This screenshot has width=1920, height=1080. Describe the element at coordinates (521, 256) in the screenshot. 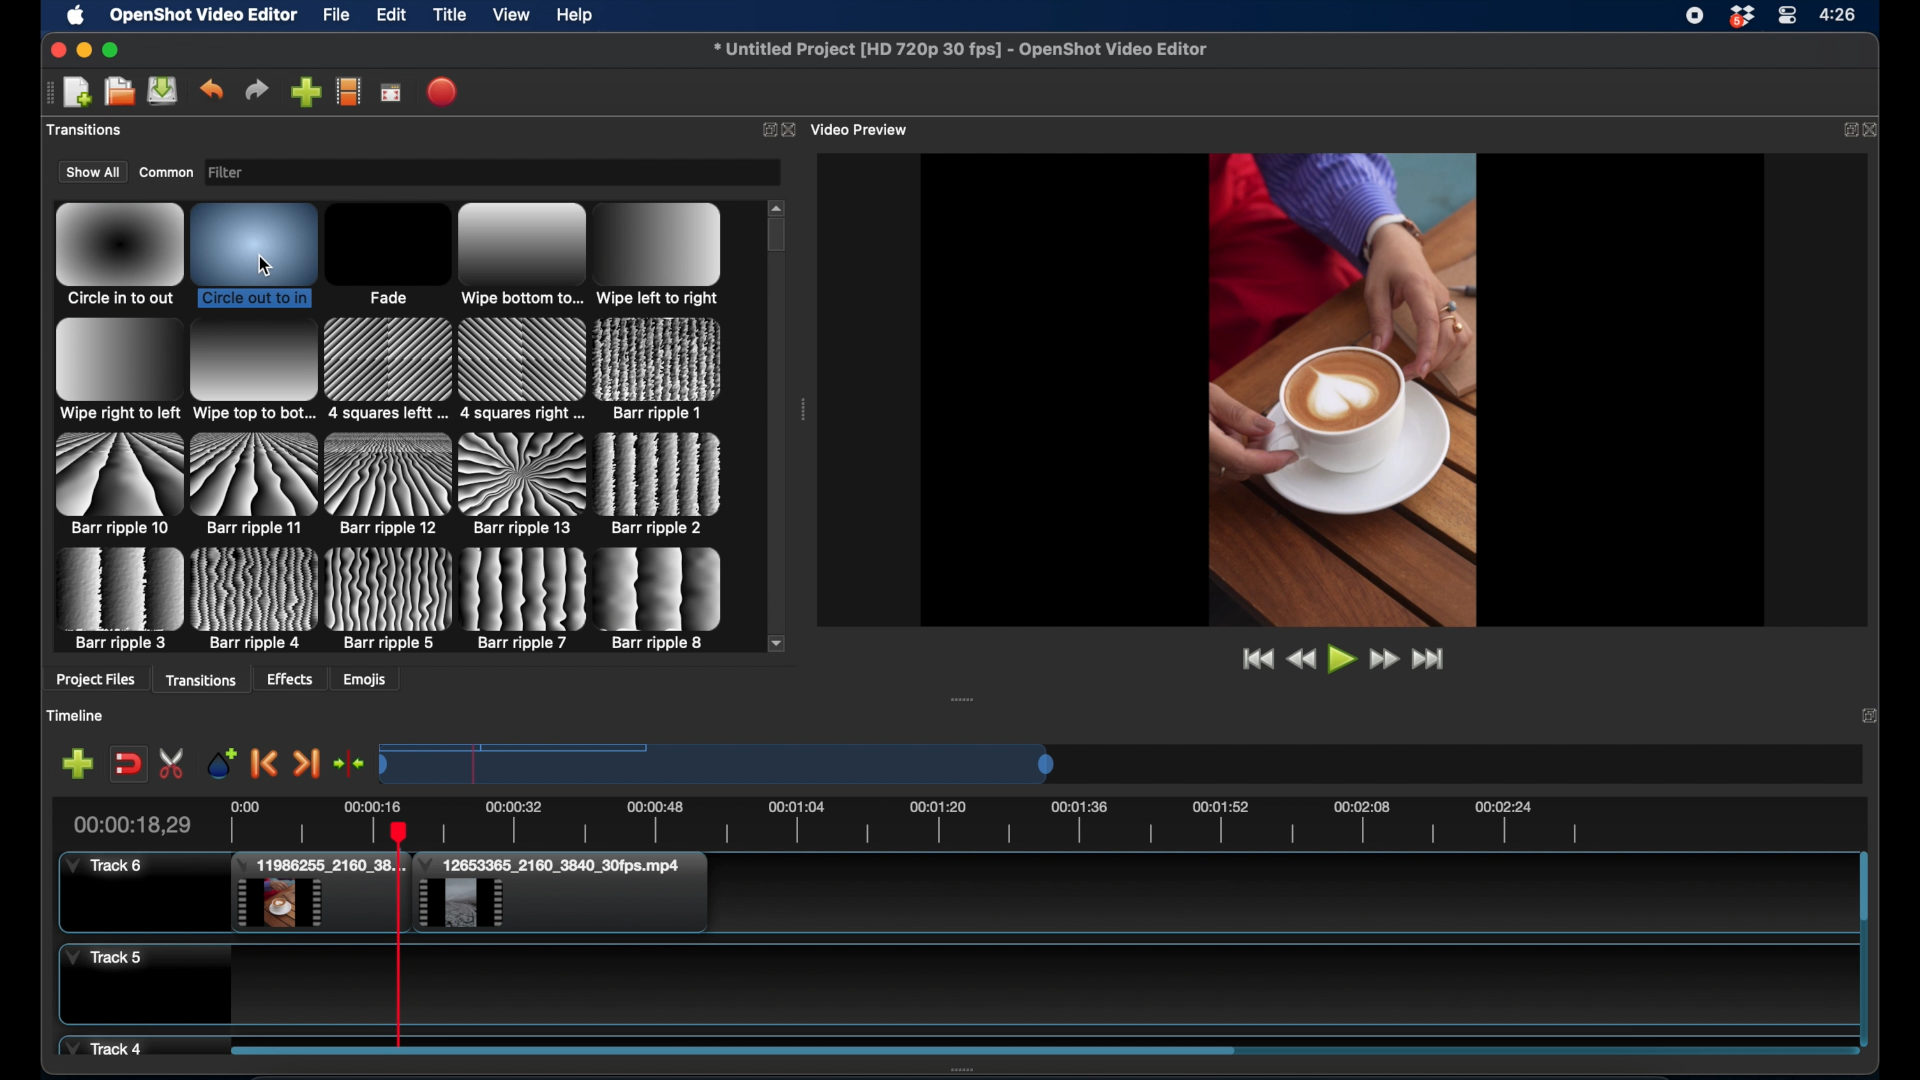

I see `transition` at that location.